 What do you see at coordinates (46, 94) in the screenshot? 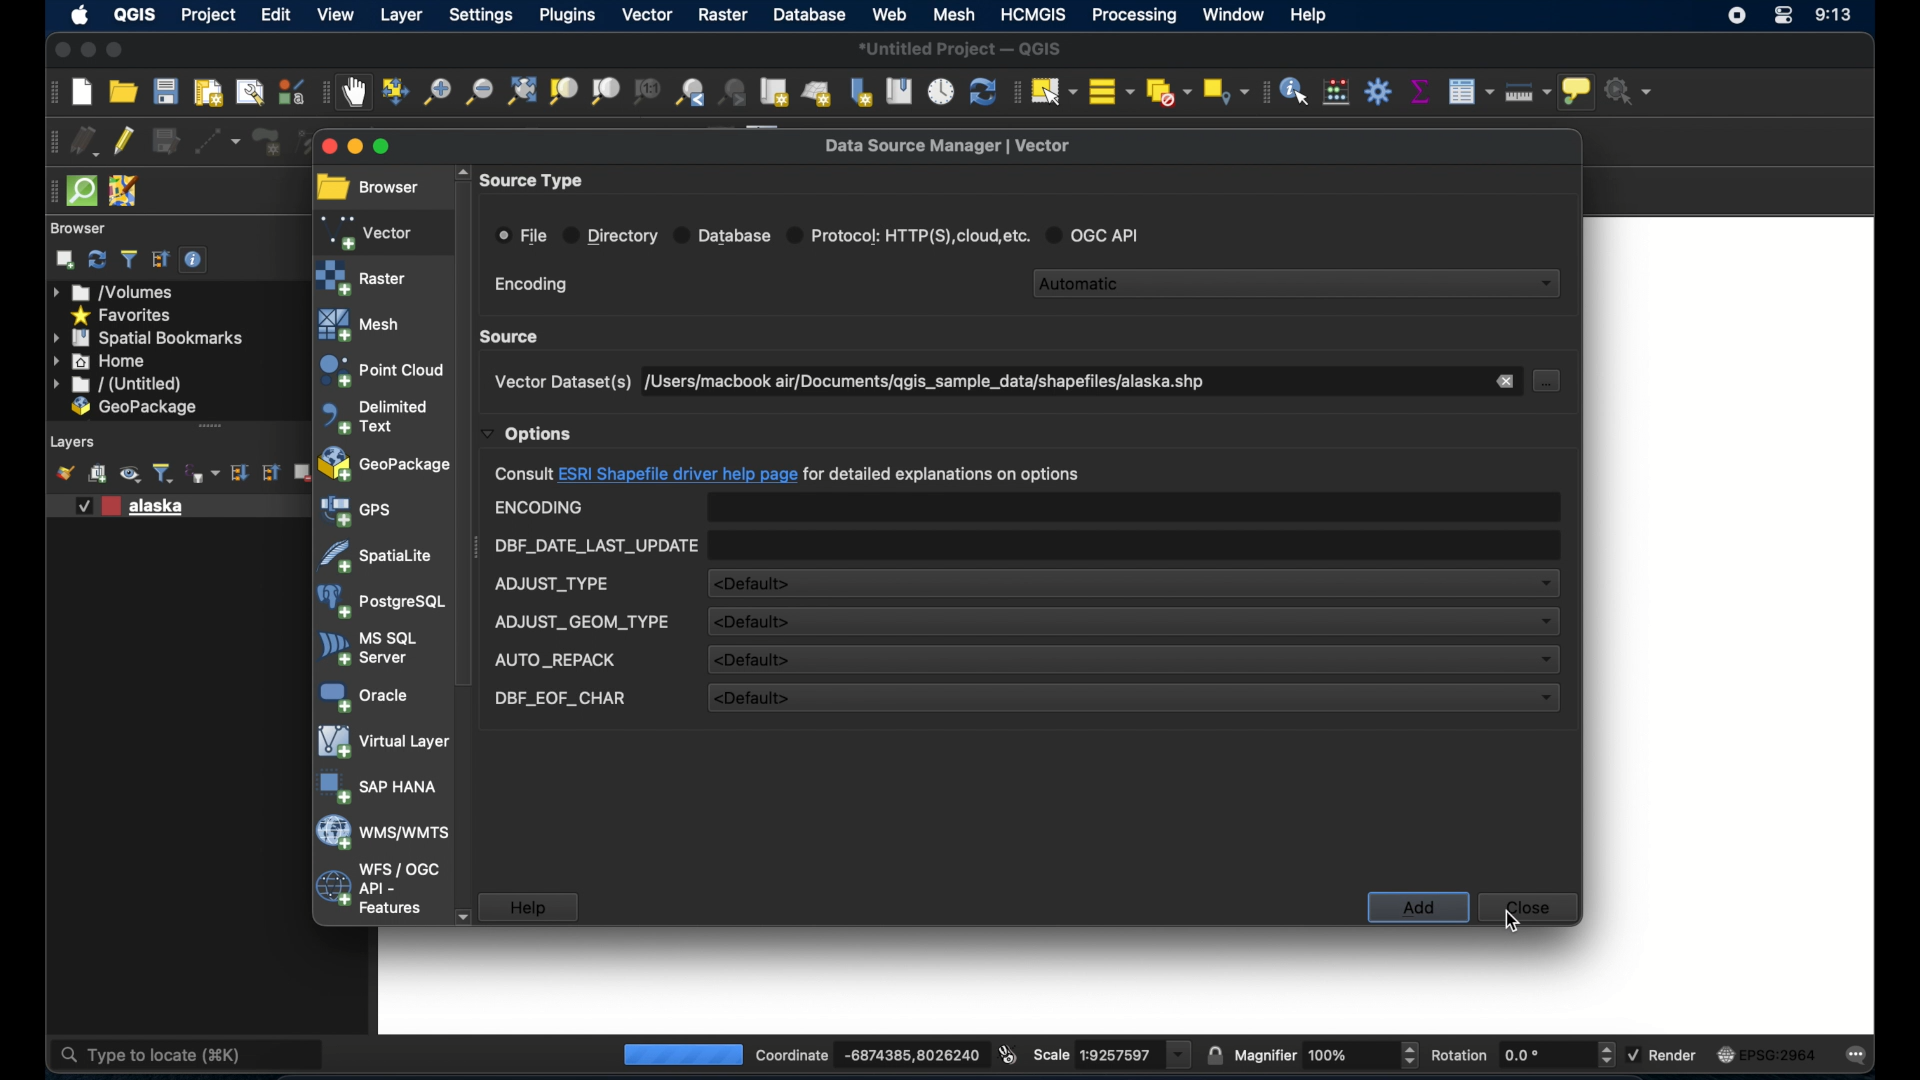
I see `project toolbar` at bounding box center [46, 94].